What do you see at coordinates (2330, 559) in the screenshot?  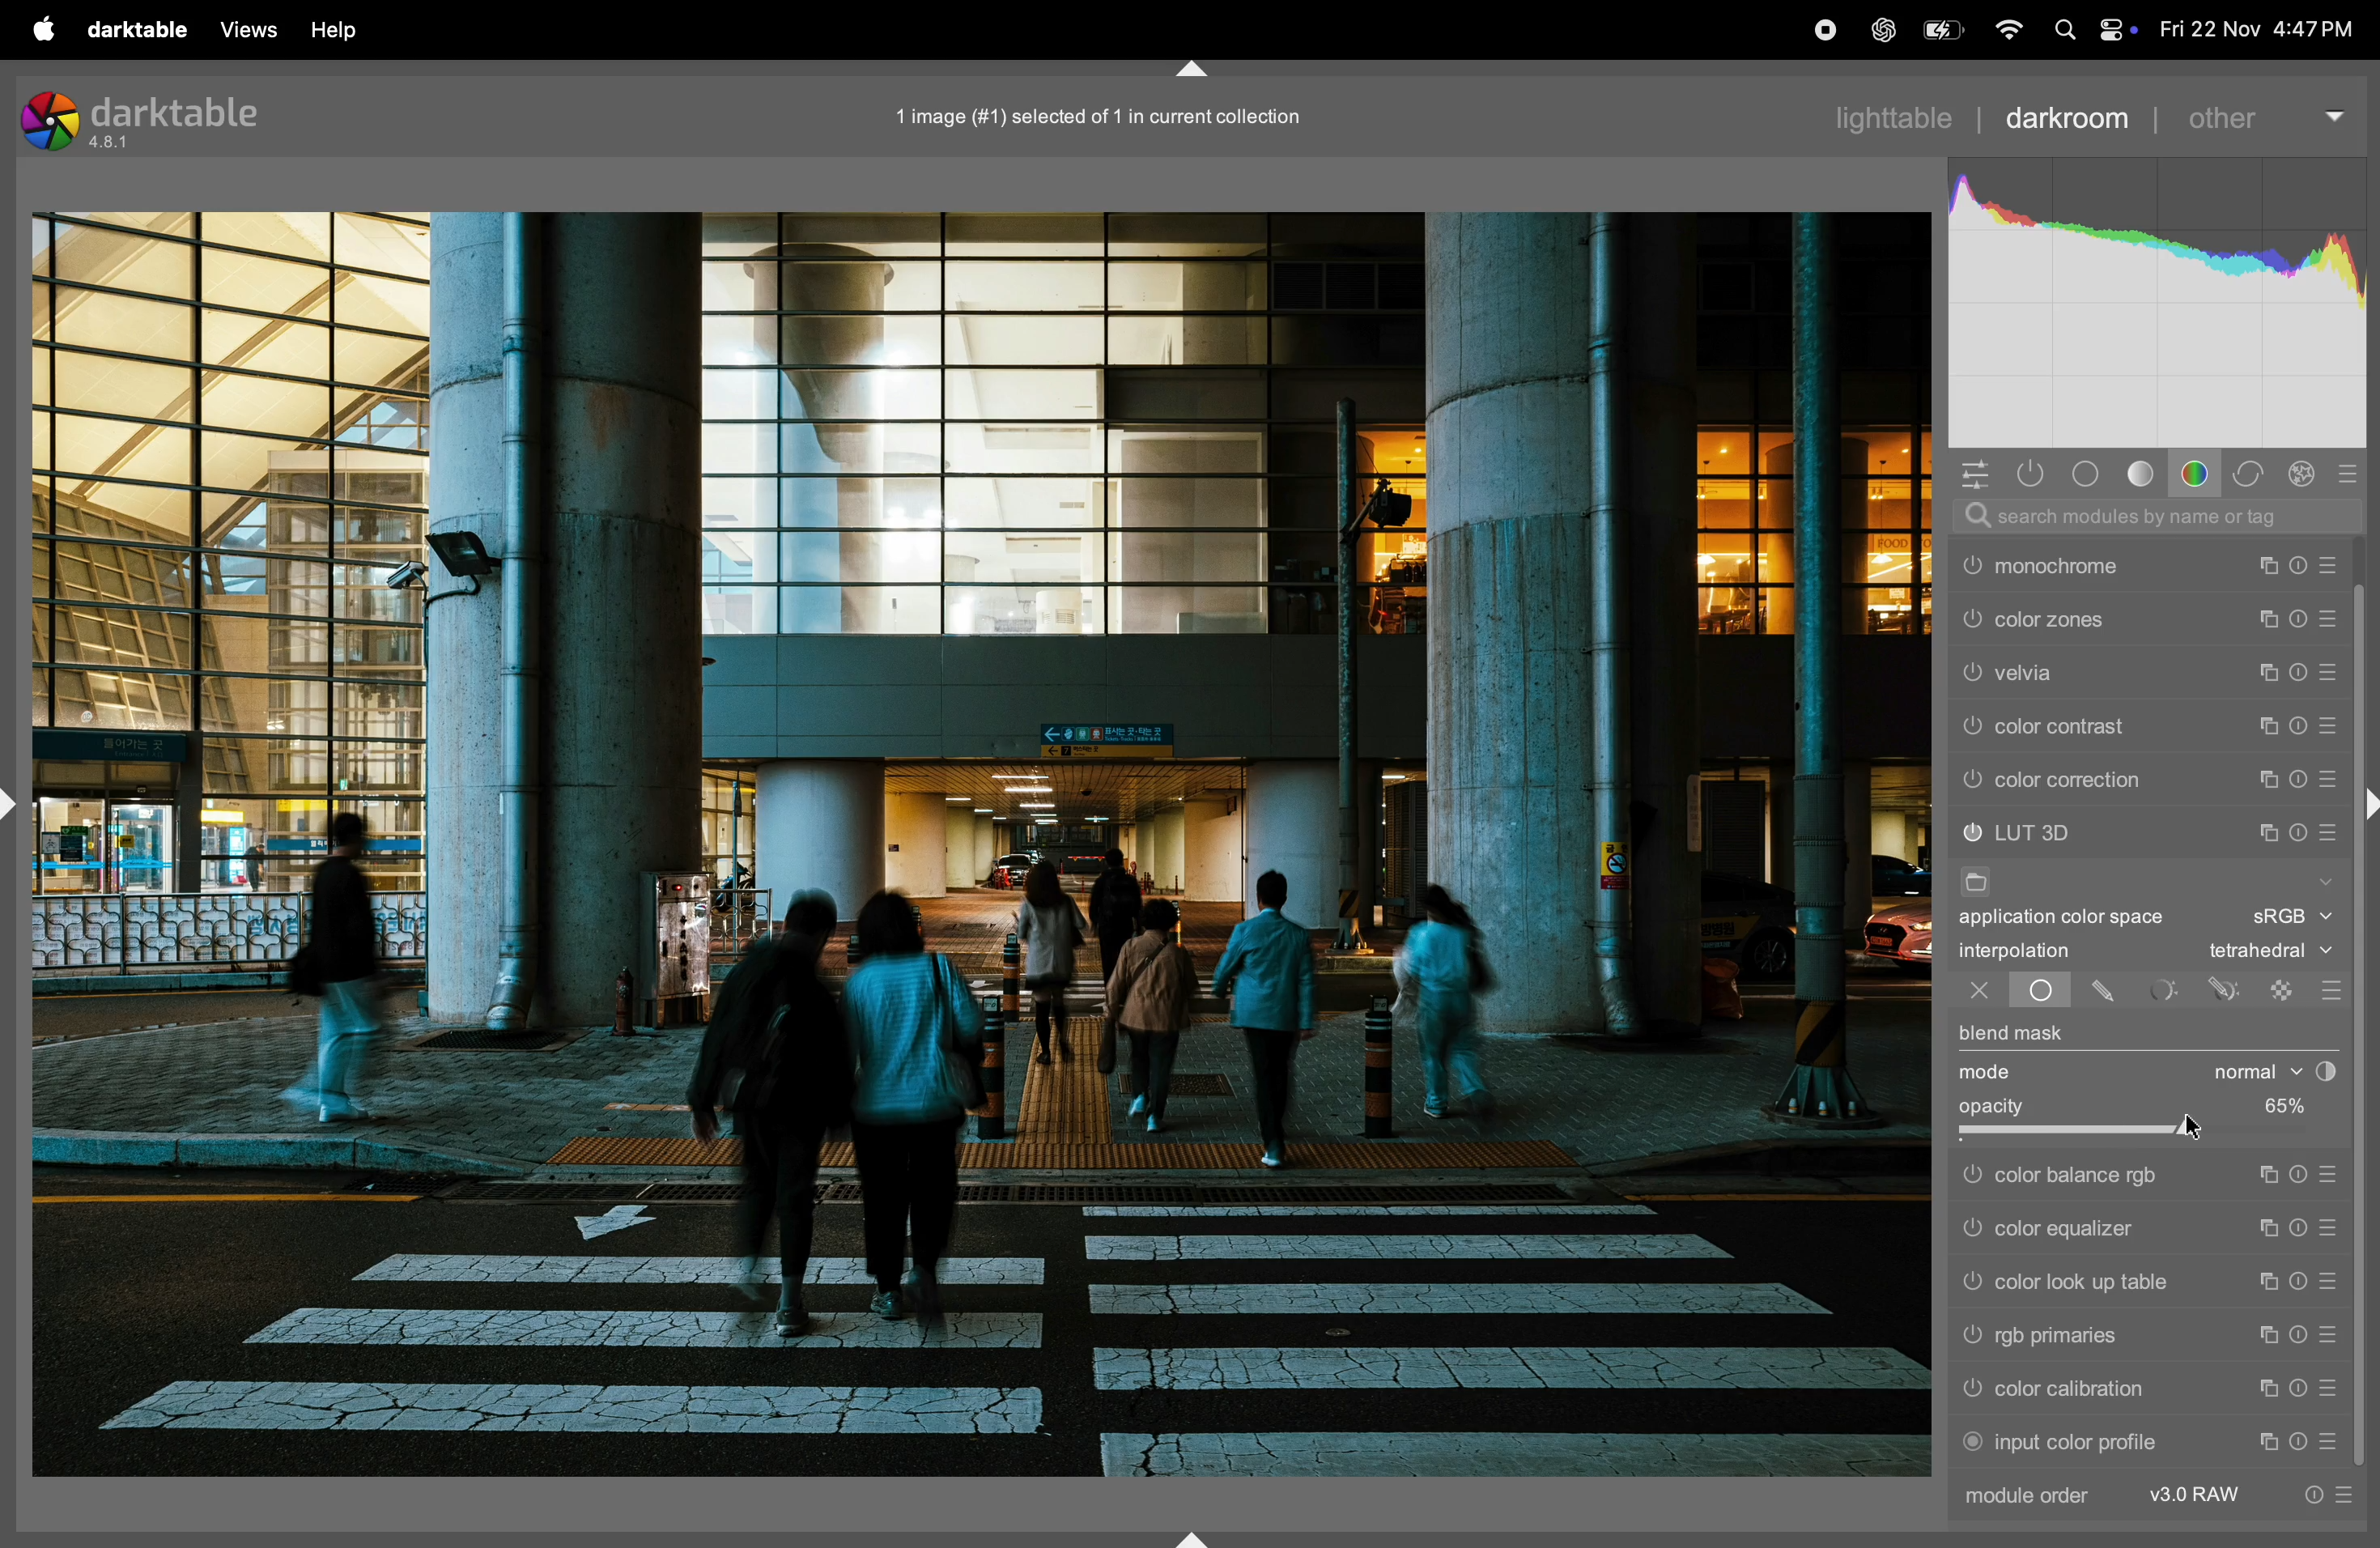 I see `presets` at bounding box center [2330, 559].